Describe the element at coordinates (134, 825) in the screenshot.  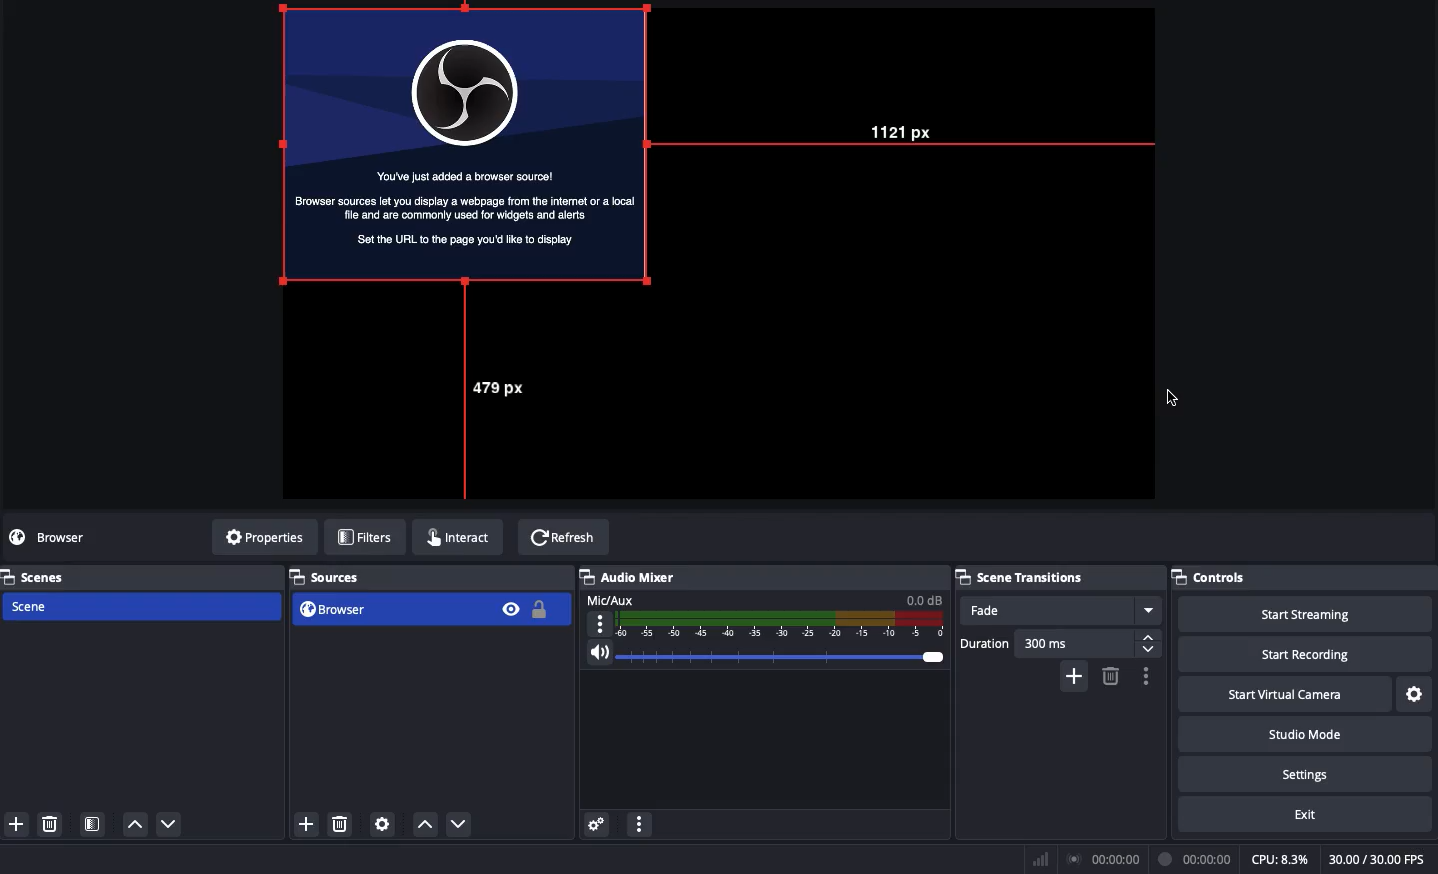
I see `move up` at that location.